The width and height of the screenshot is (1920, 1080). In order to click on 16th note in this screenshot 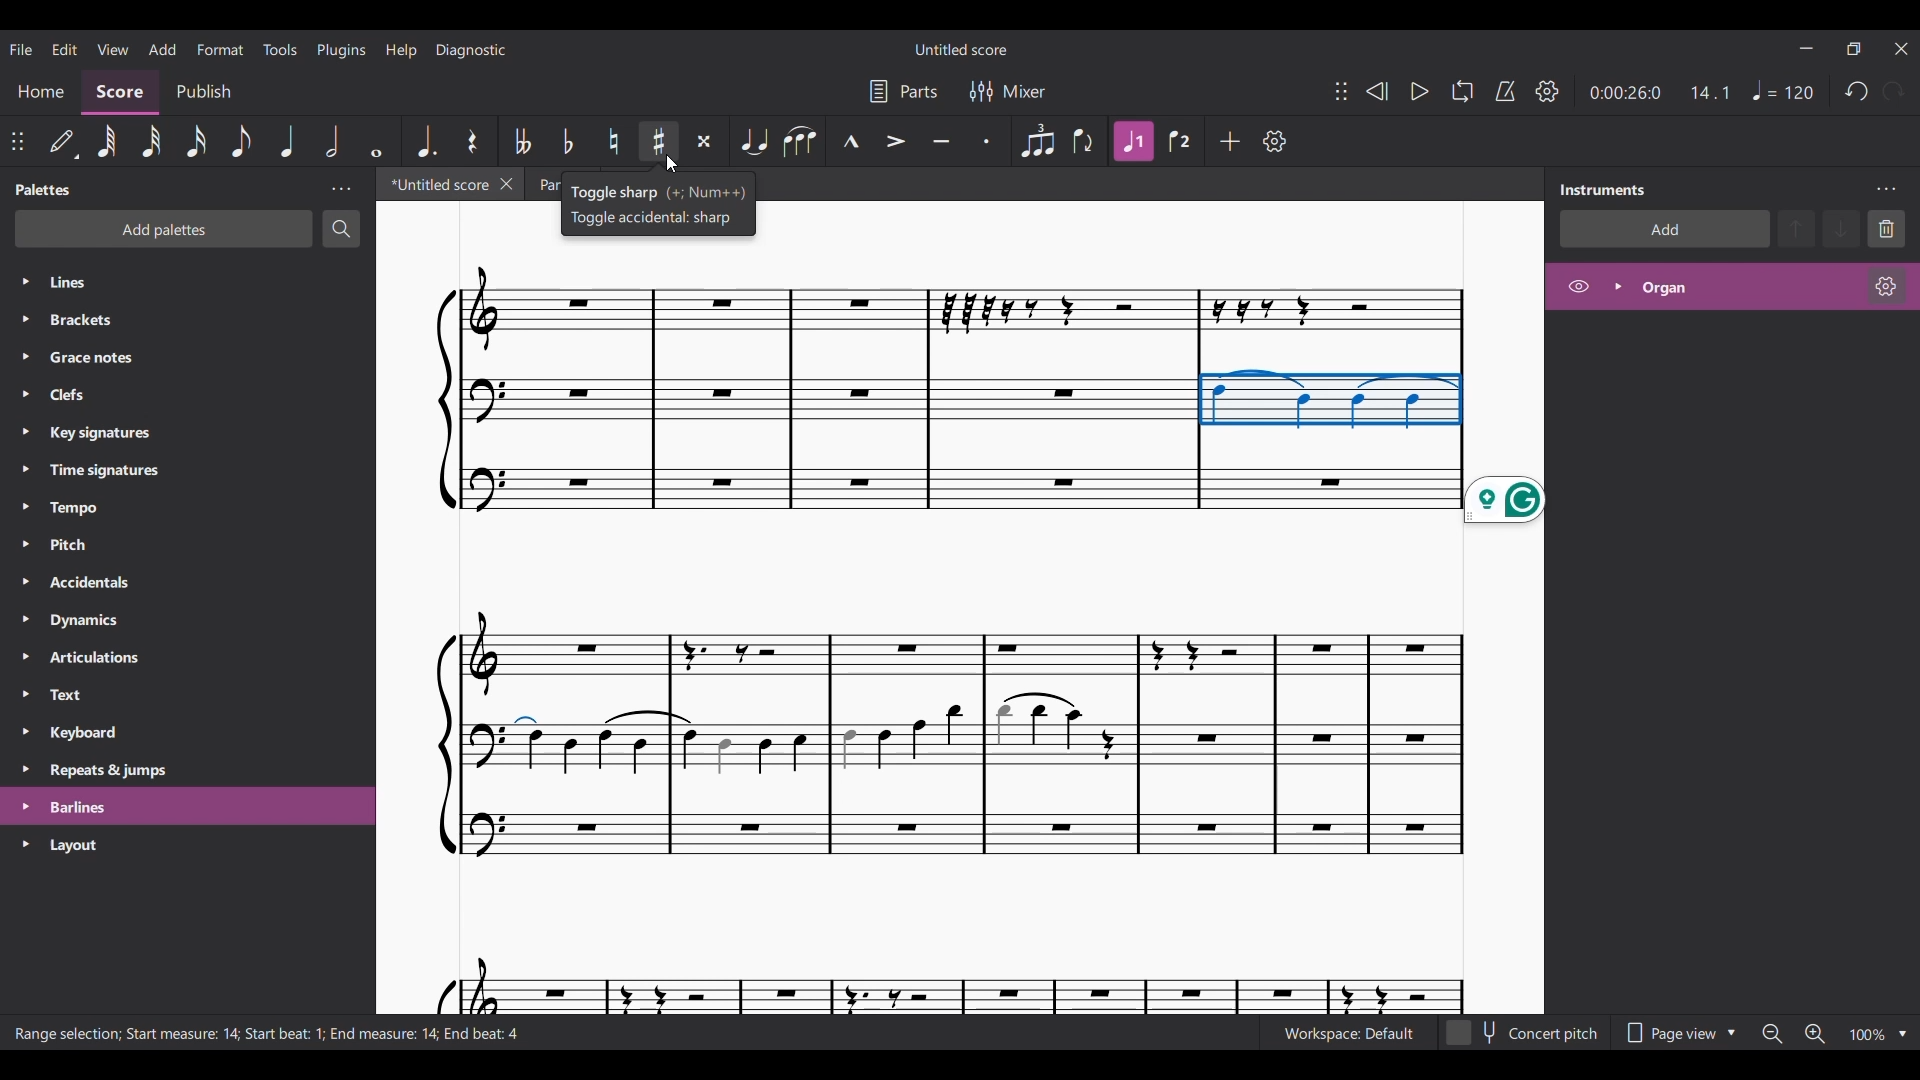, I will do `click(195, 143)`.